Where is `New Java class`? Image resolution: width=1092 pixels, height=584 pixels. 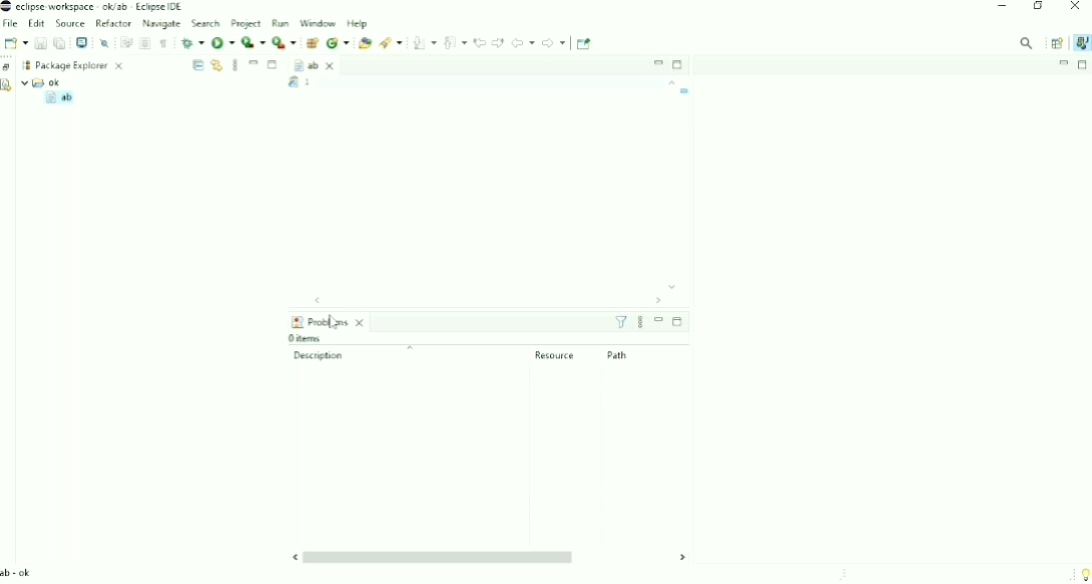
New Java class is located at coordinates (338, 43).